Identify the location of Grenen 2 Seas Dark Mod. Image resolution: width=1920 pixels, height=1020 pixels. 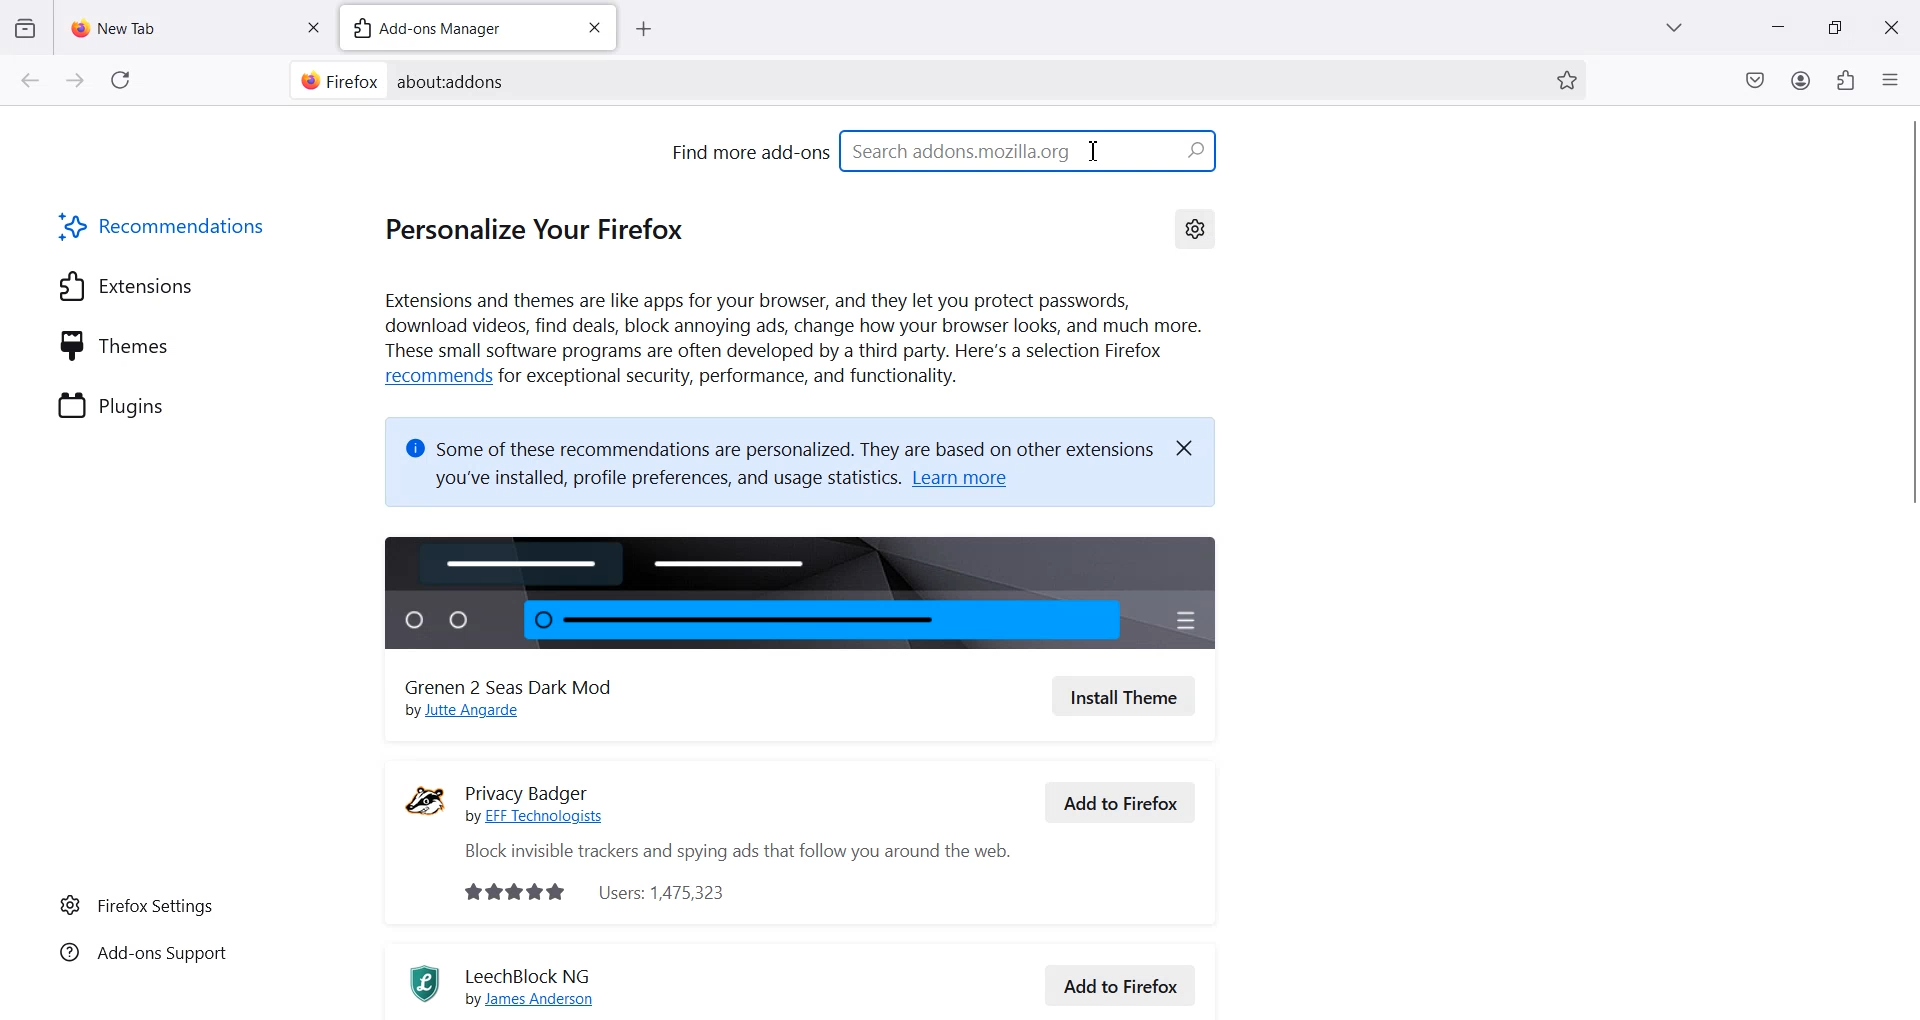
(521, 683).